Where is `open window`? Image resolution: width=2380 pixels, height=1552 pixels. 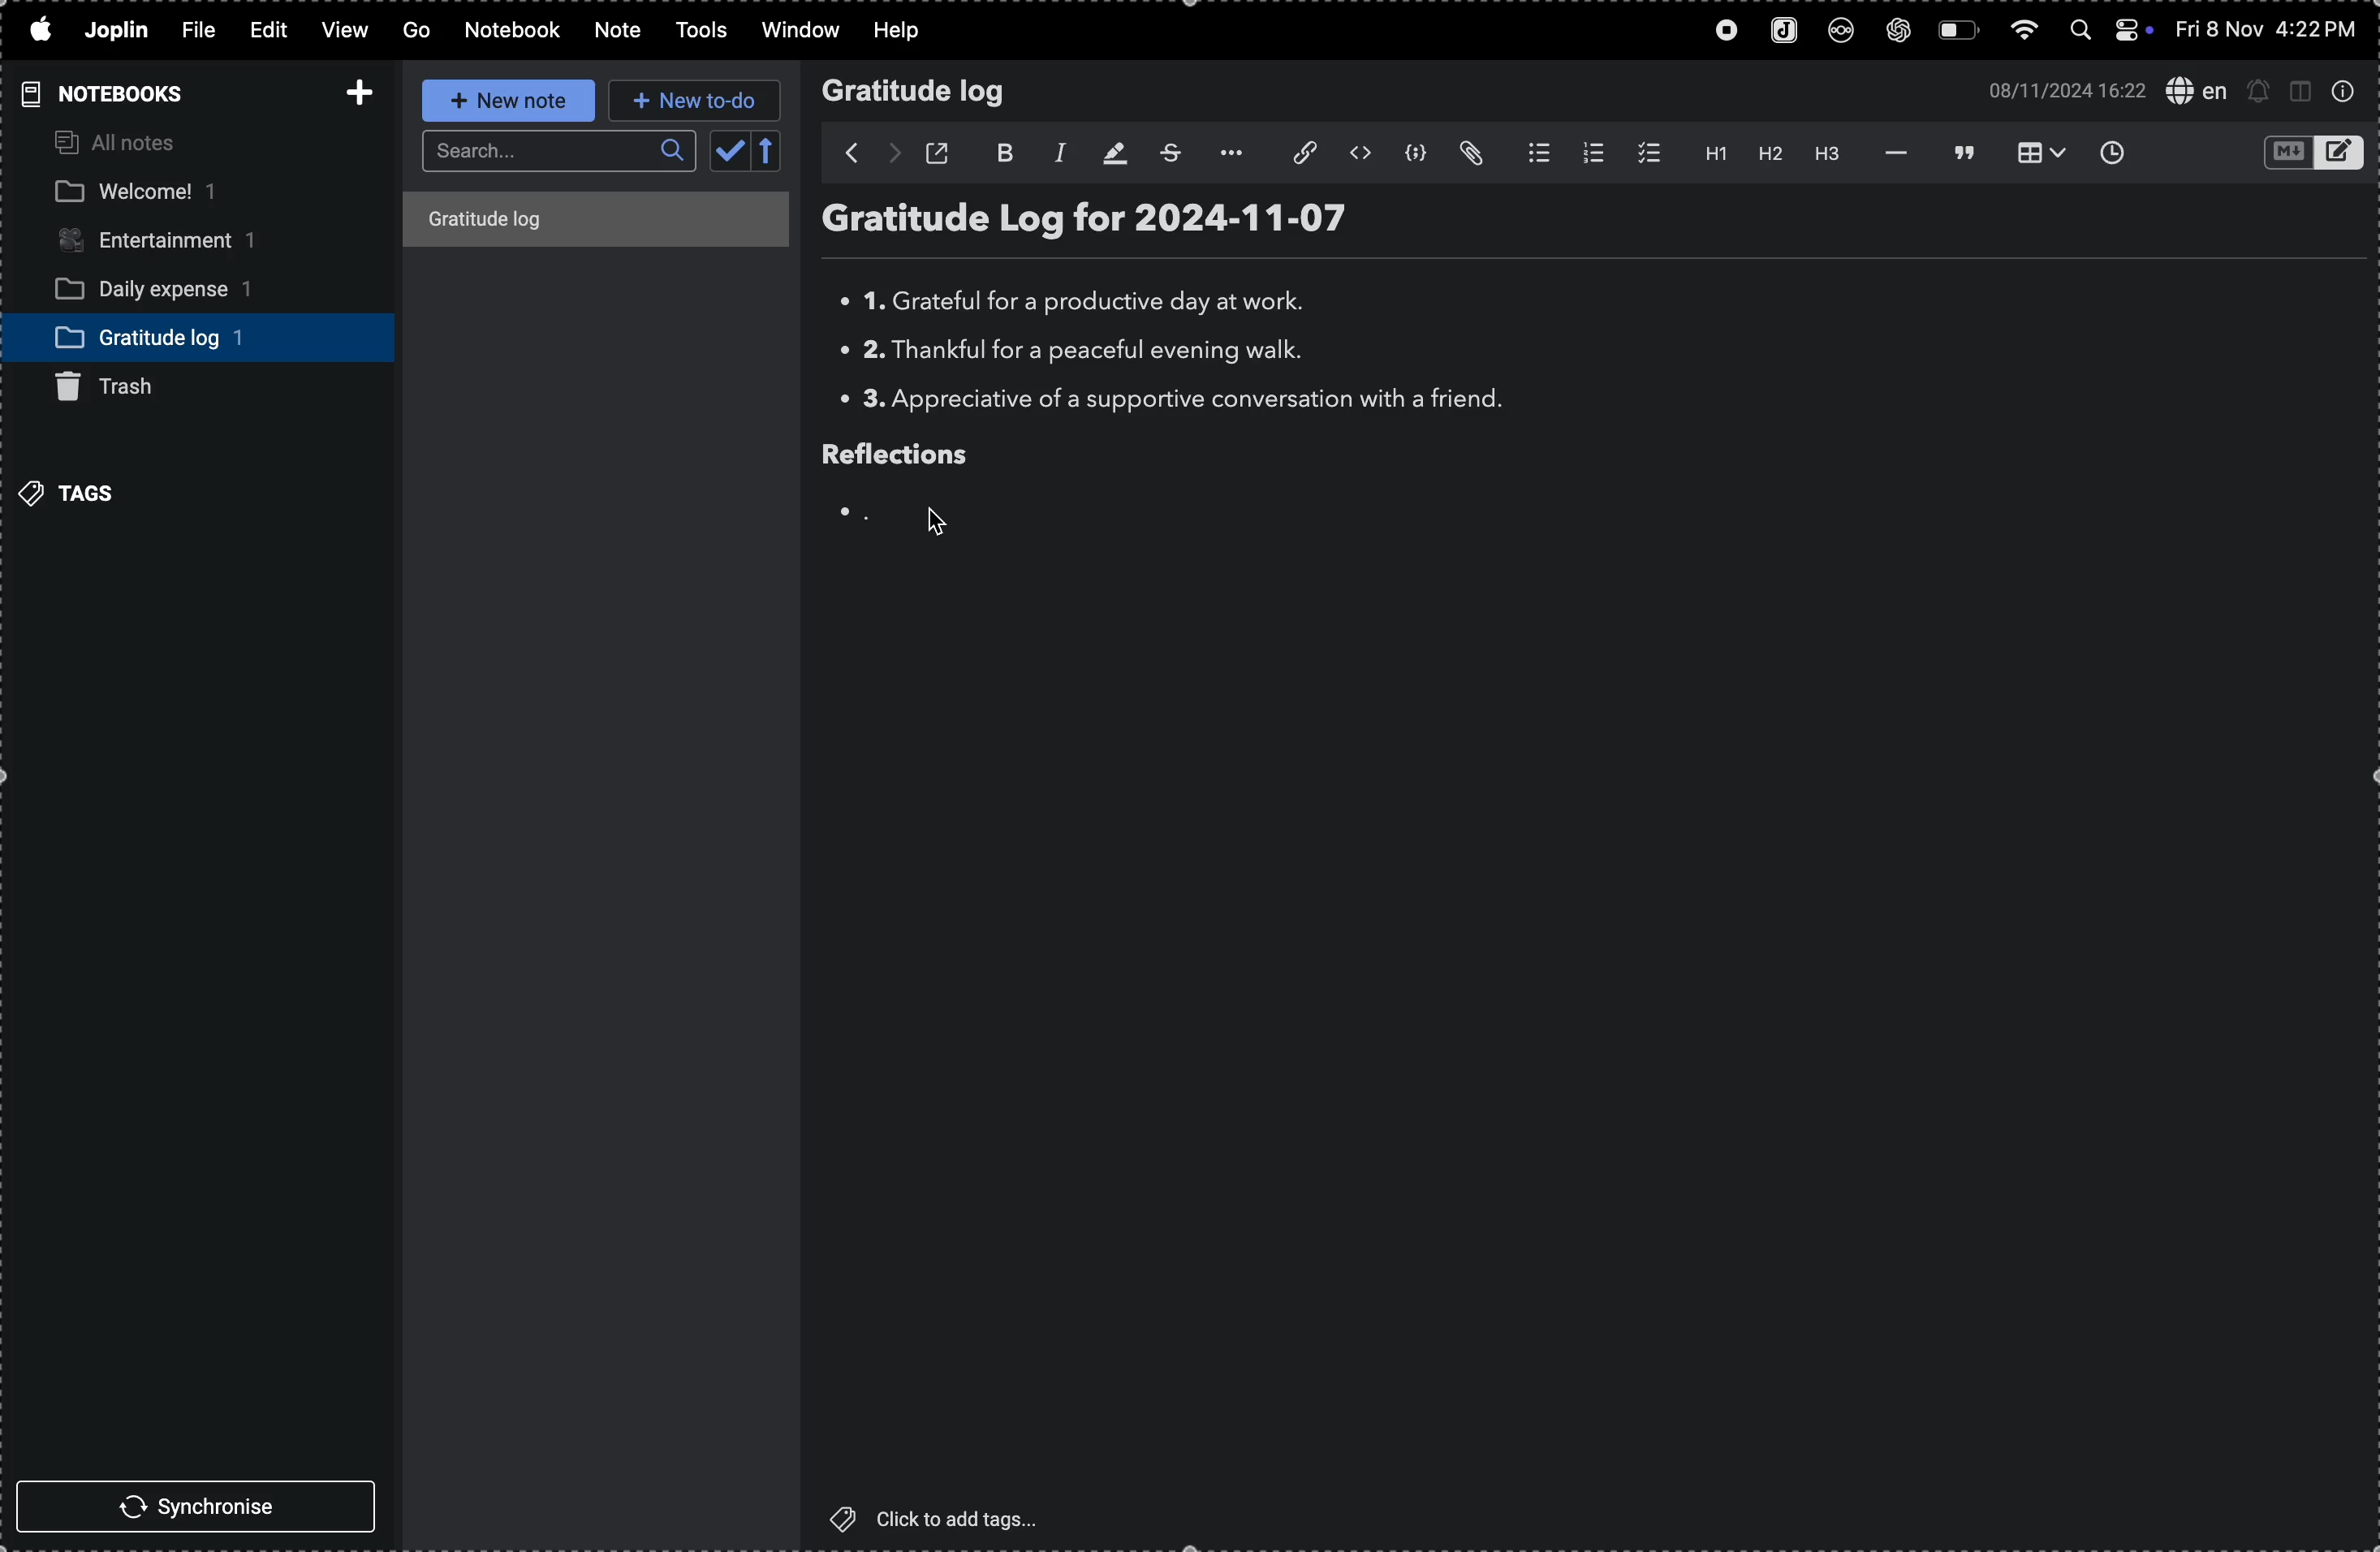 open window is located at coordinates (941, 152).